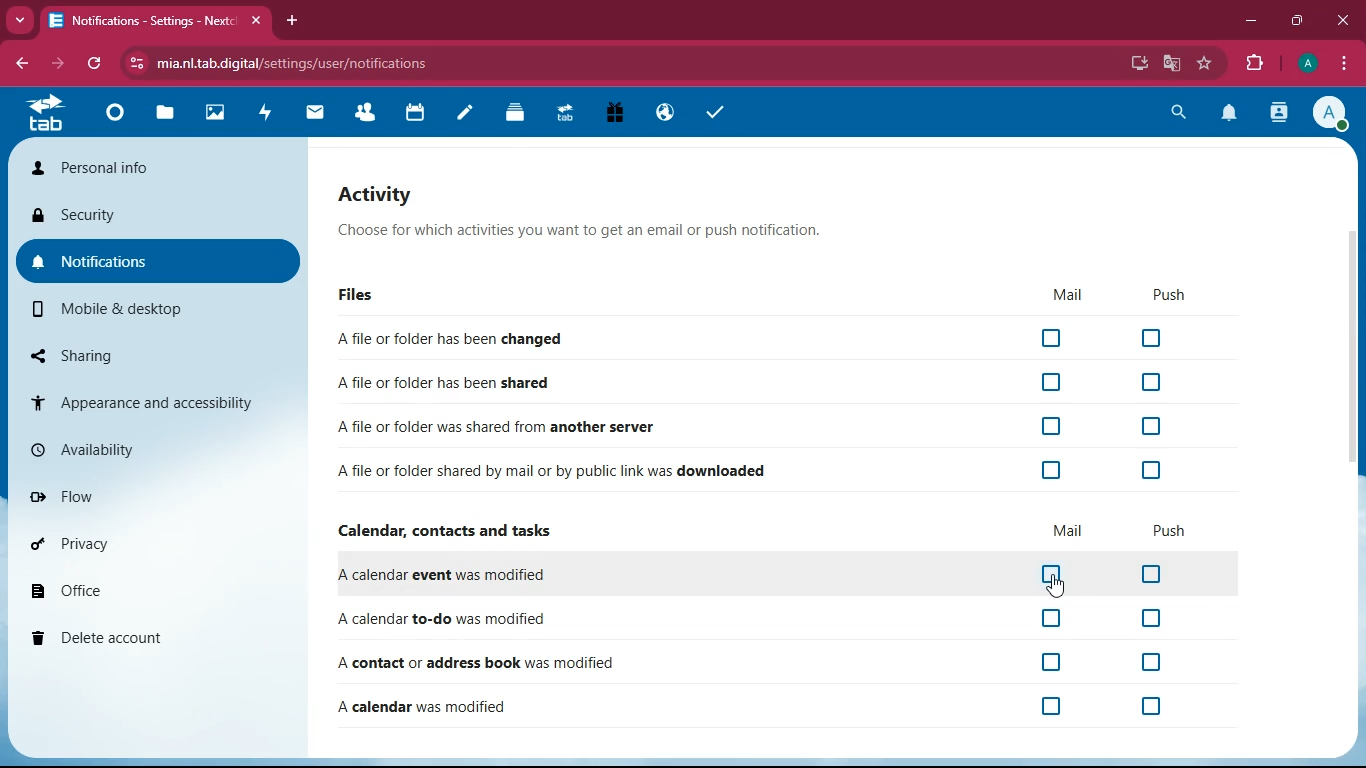 The height and width of the screenshot is (768, 1366). I want to click on security, so click(158, 213).